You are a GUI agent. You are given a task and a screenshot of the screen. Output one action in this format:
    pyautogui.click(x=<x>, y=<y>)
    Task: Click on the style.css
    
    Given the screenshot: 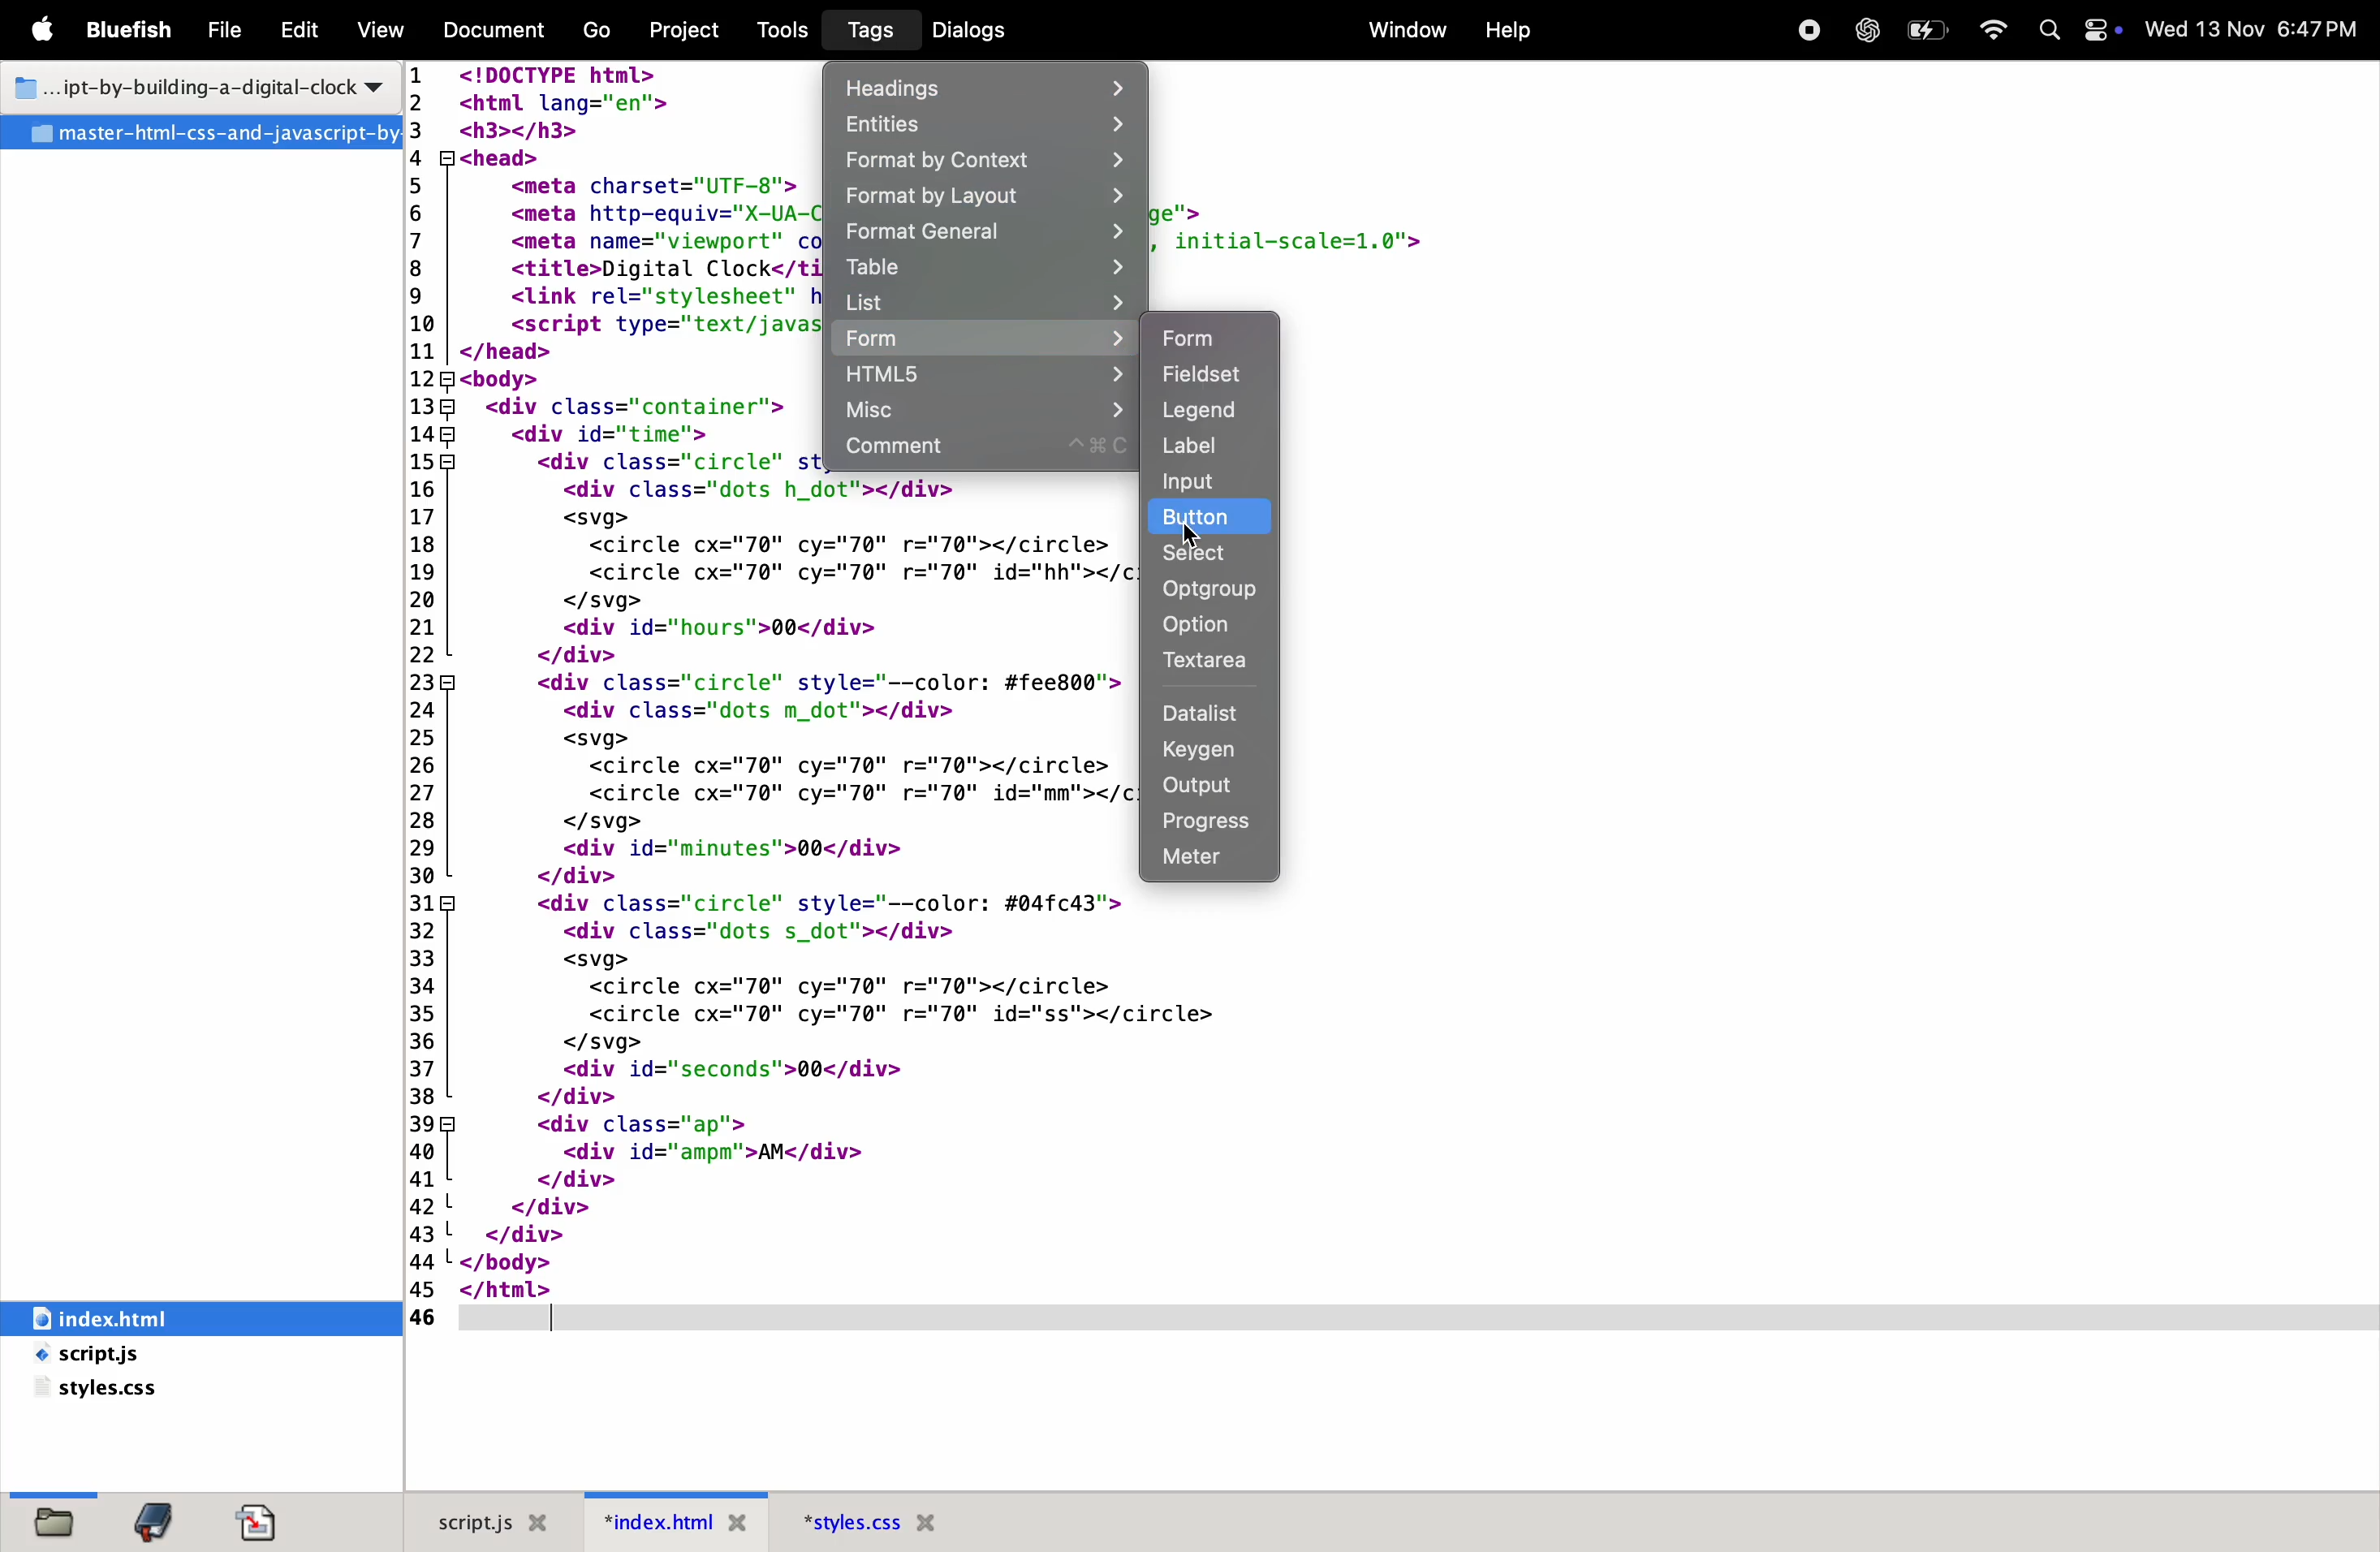 What is the action you would take?
    pyautogui.click(x=152, y=1390)
    